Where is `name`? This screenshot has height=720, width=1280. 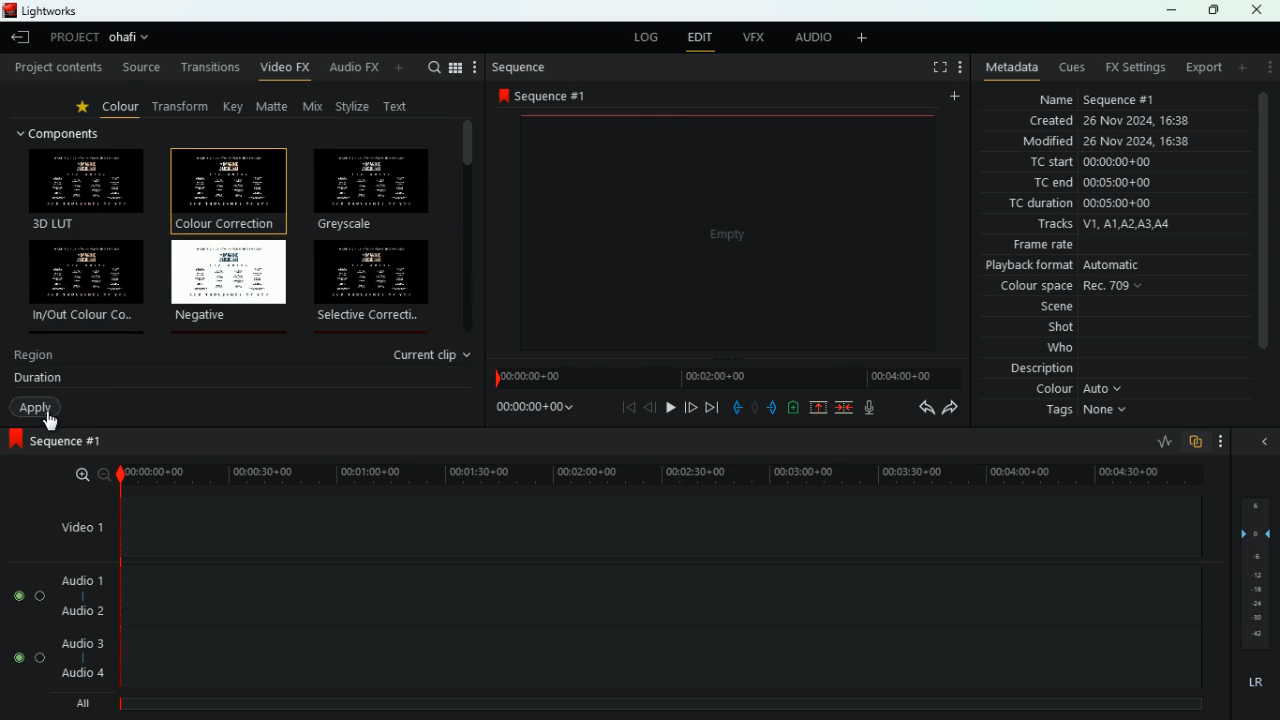
name is located at coordinates (1109, 99).